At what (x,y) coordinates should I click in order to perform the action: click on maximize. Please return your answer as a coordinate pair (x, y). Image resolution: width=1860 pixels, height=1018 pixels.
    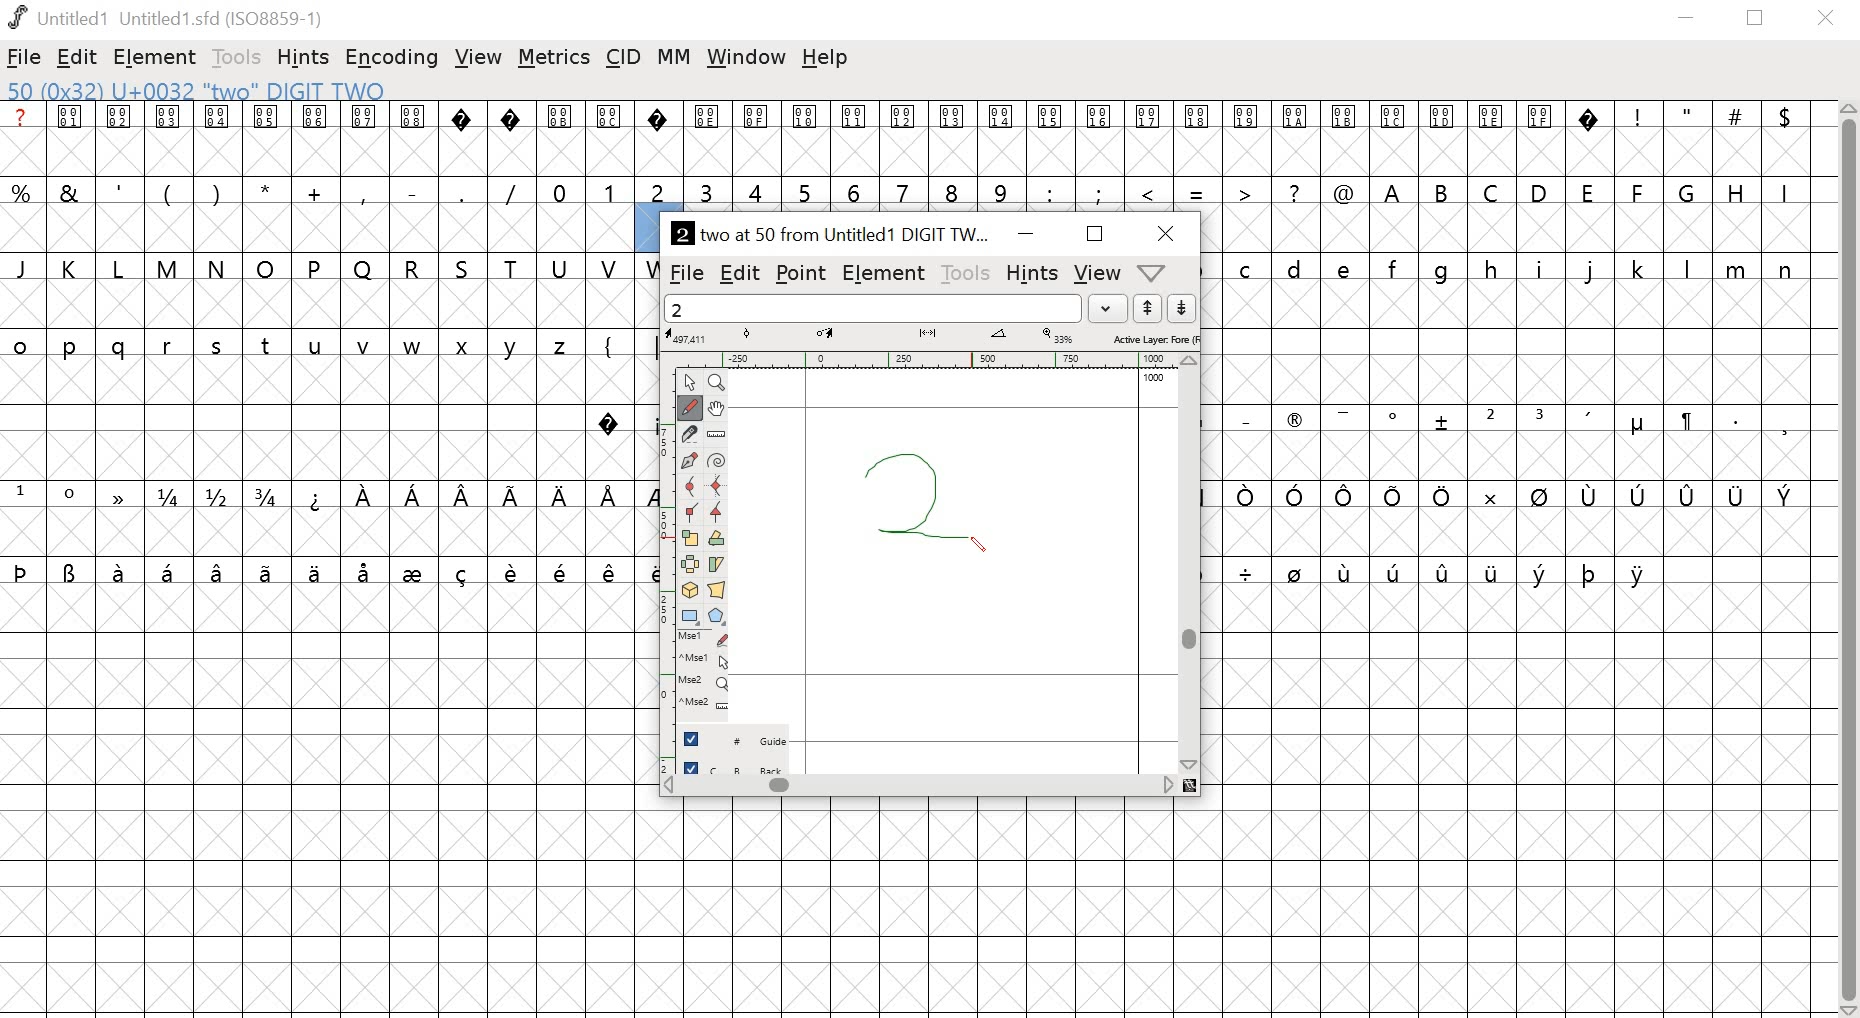
    Looking at the image, I should click on (1096, 234).